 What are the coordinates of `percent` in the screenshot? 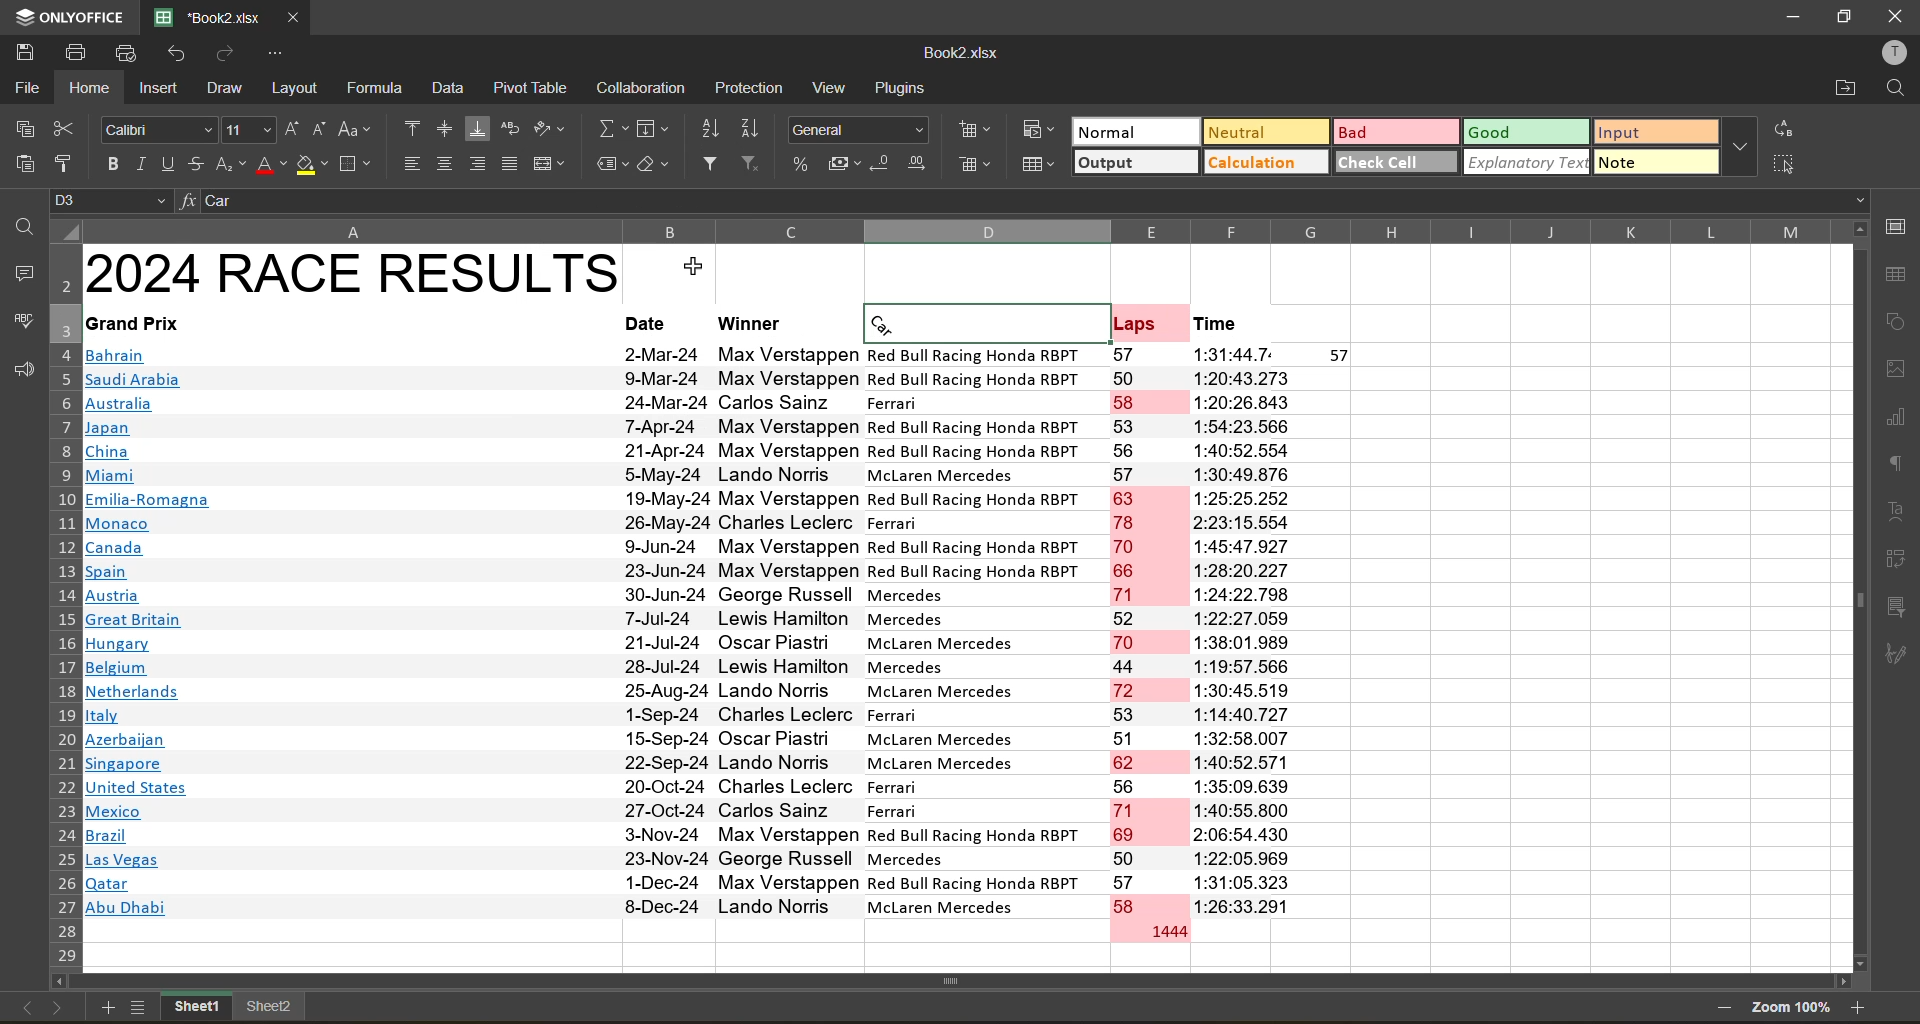 It's located at (803, 165).